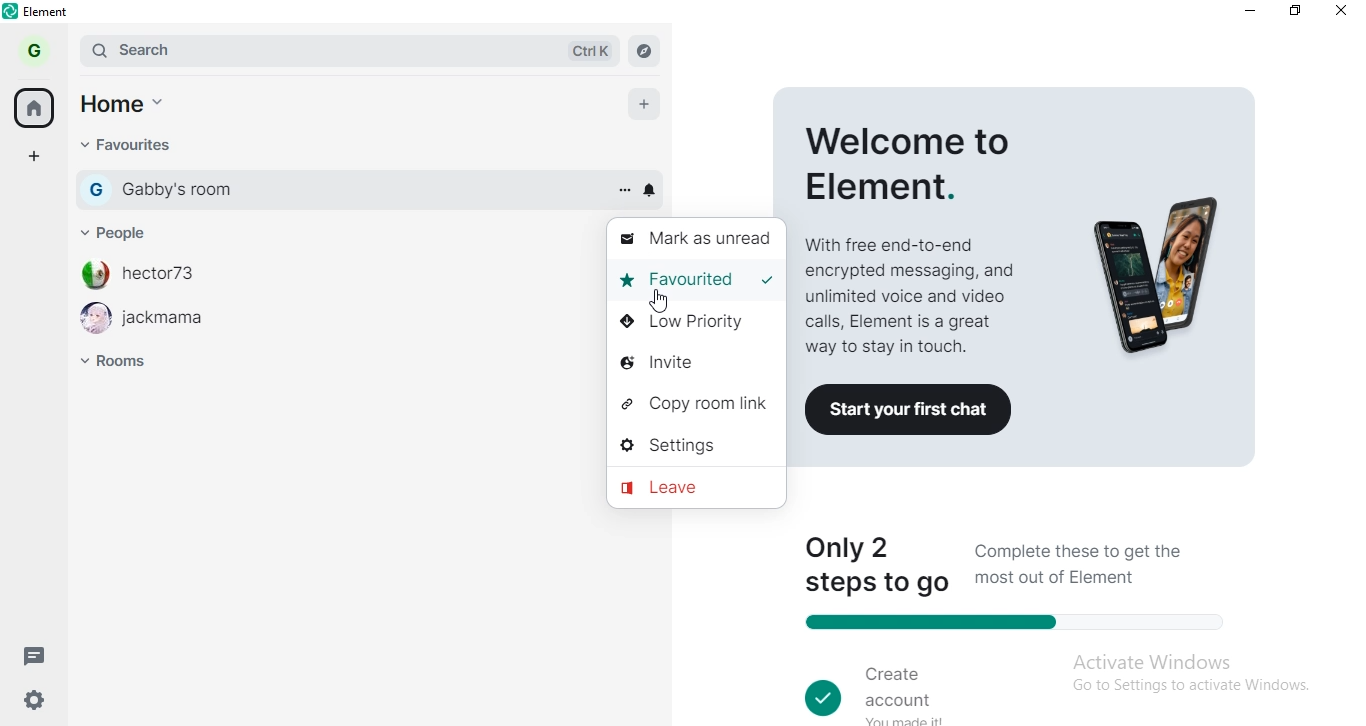  What do you see at coordinates (262, 49) in the screenshot?
I see `search` at bounding box center [262, 49].